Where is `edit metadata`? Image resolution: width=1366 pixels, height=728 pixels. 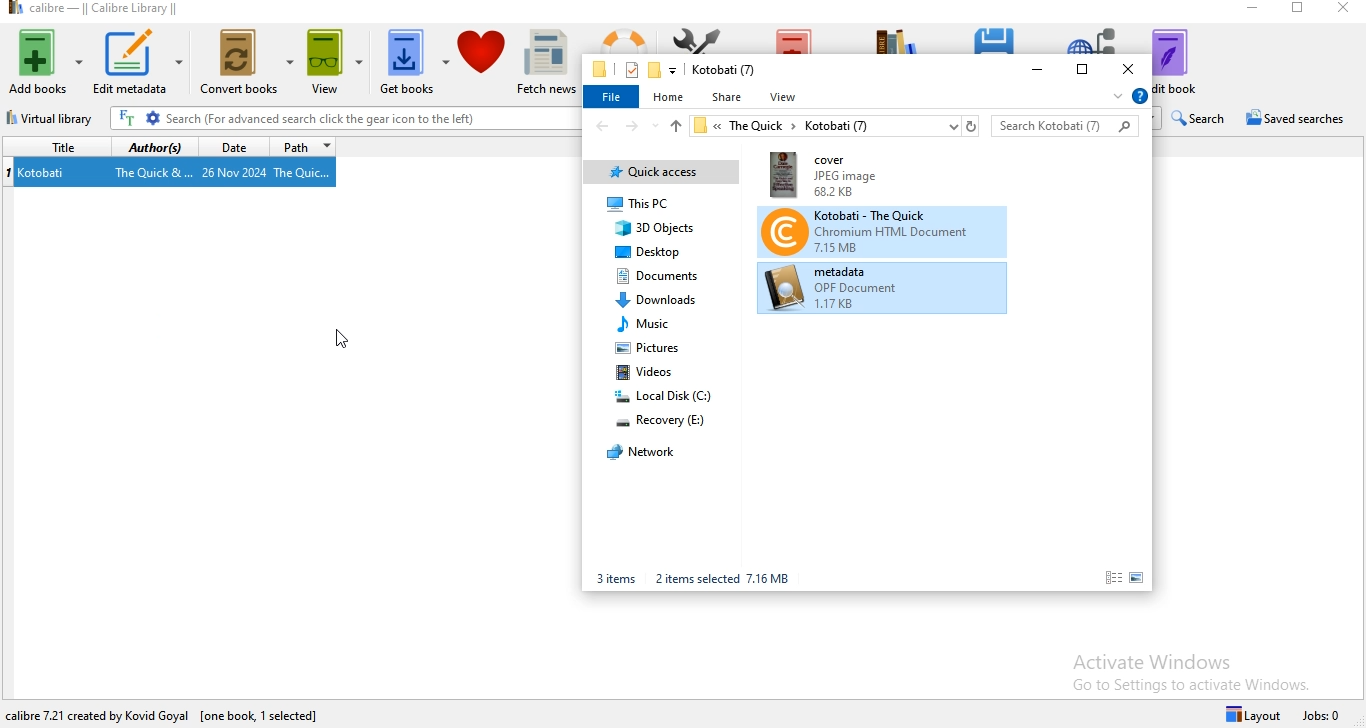
edit metadata is located at coordinates (144, 63).